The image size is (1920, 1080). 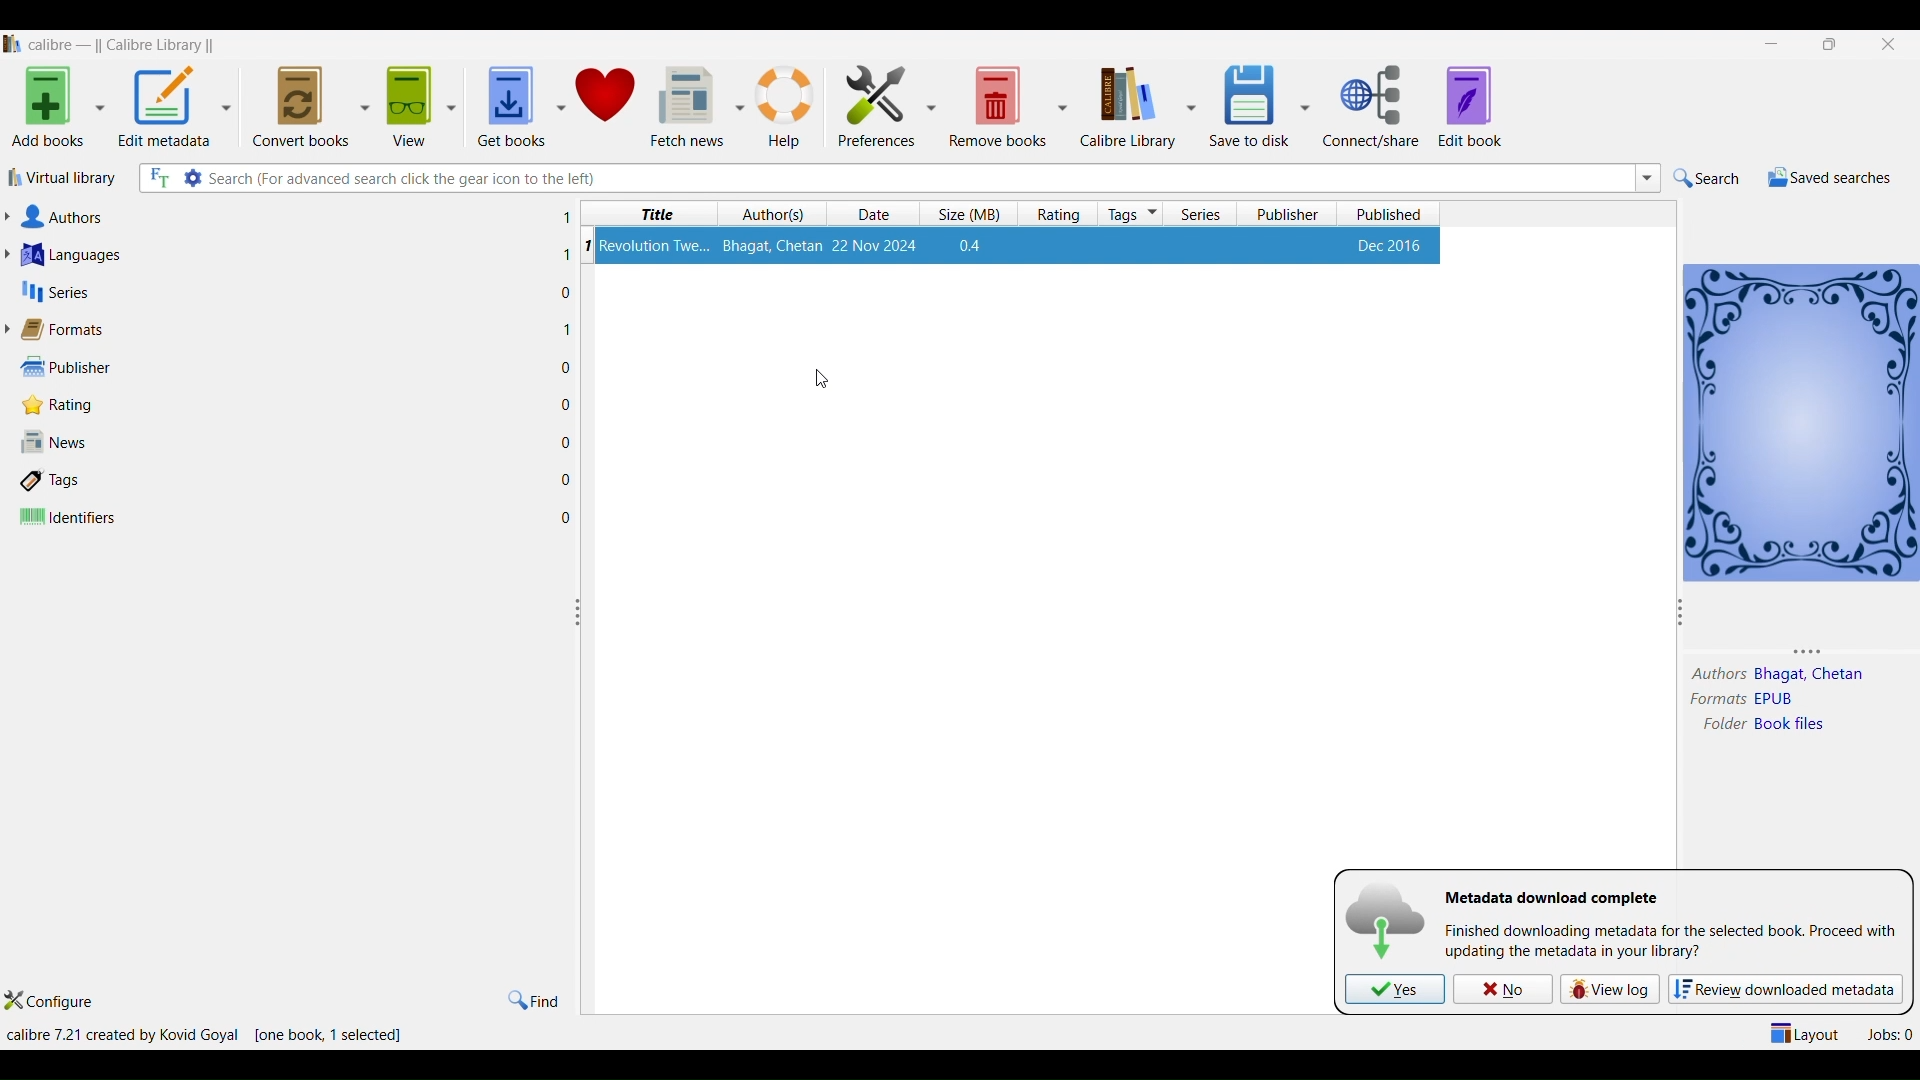 What do you see at coordinates (998, 104) in the screenshot?
I see `remove books` at bounding box center [998, 104].